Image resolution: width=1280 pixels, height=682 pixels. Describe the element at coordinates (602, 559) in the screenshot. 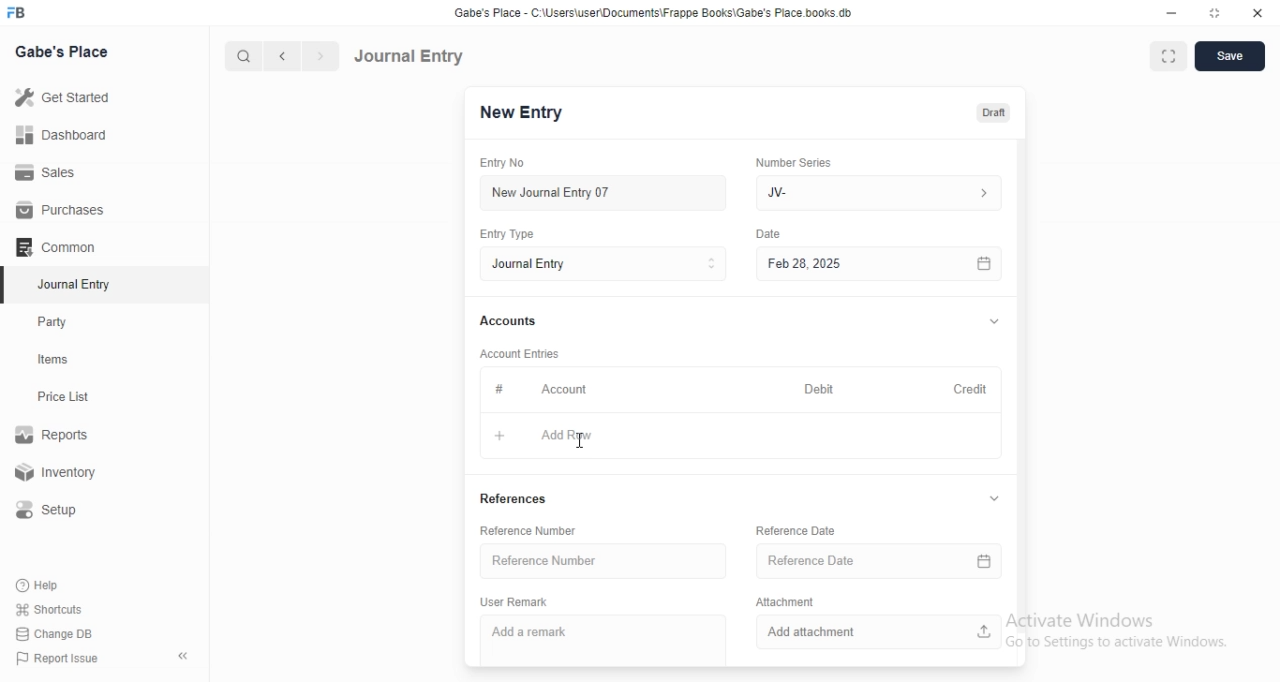

I see `Reference Number` at that location.